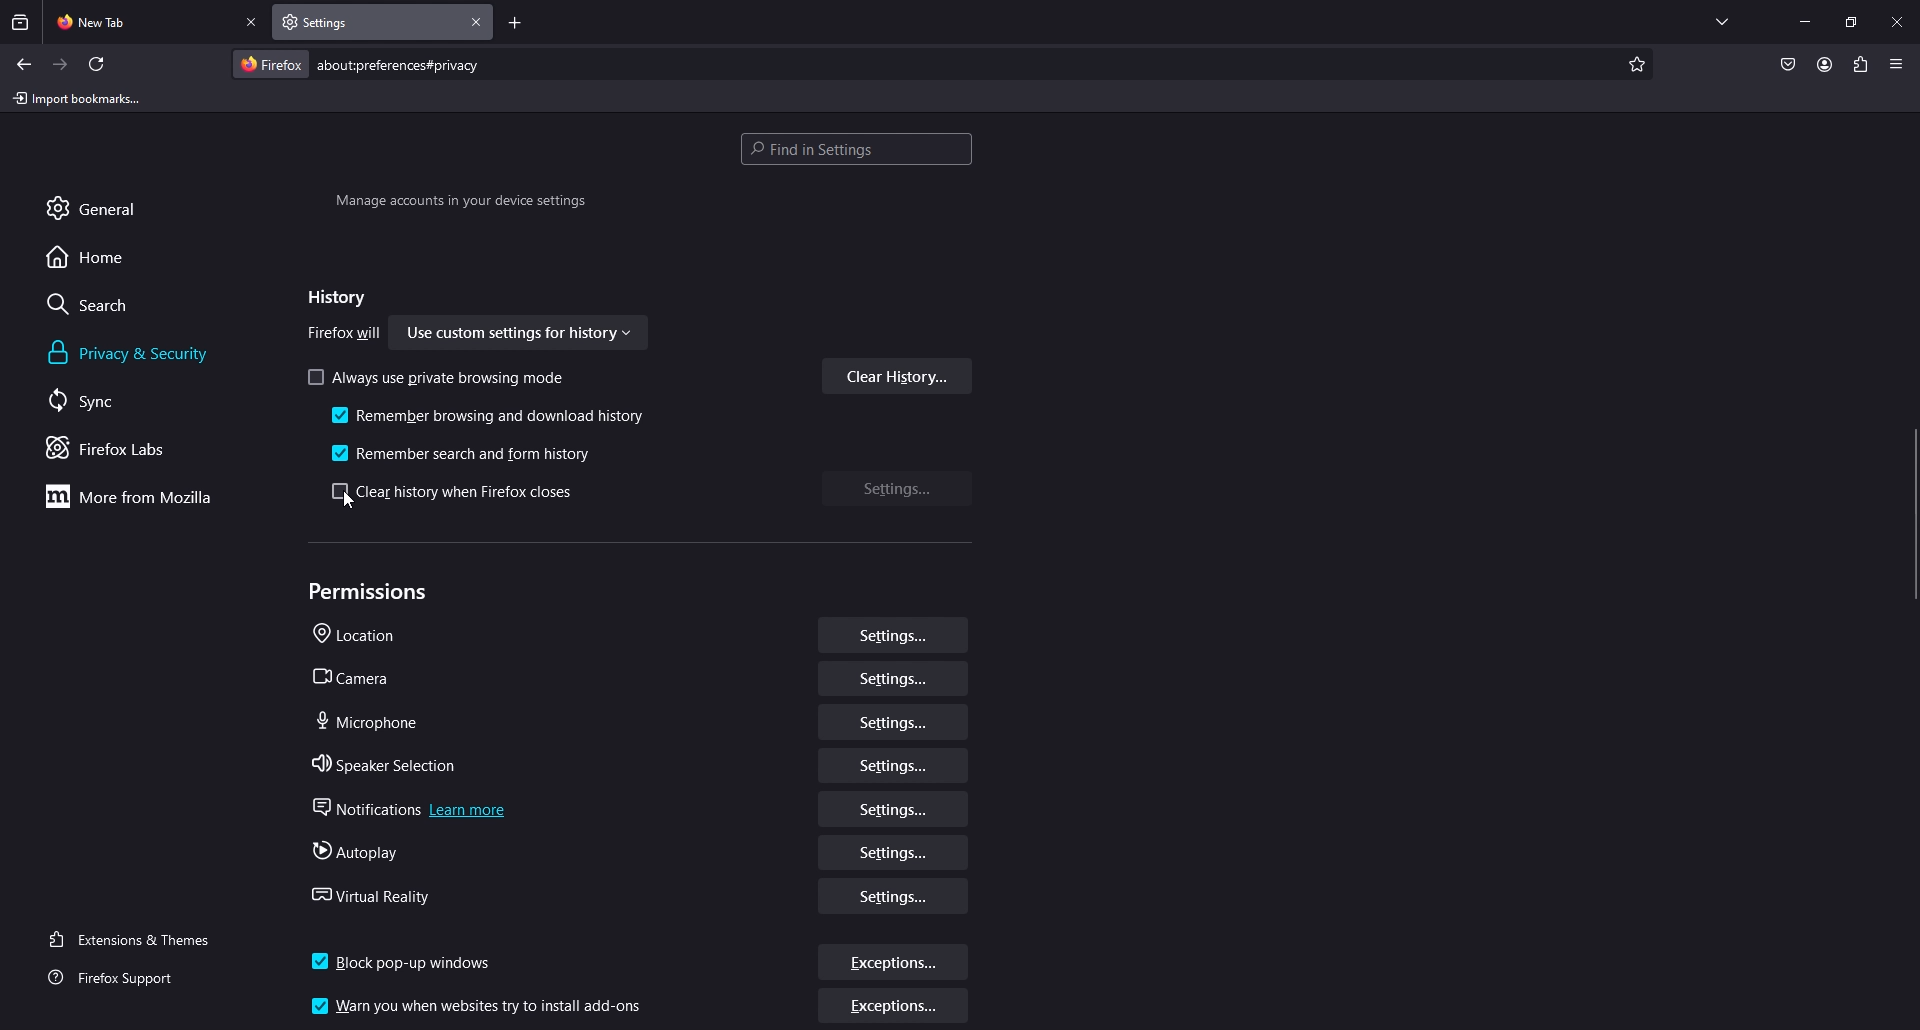 The width and height of the screenshot is (1920, 1030). What do you see at coordinates (893, 637) in the screenshot?
I see `settings` at bounding box center [893, 637].